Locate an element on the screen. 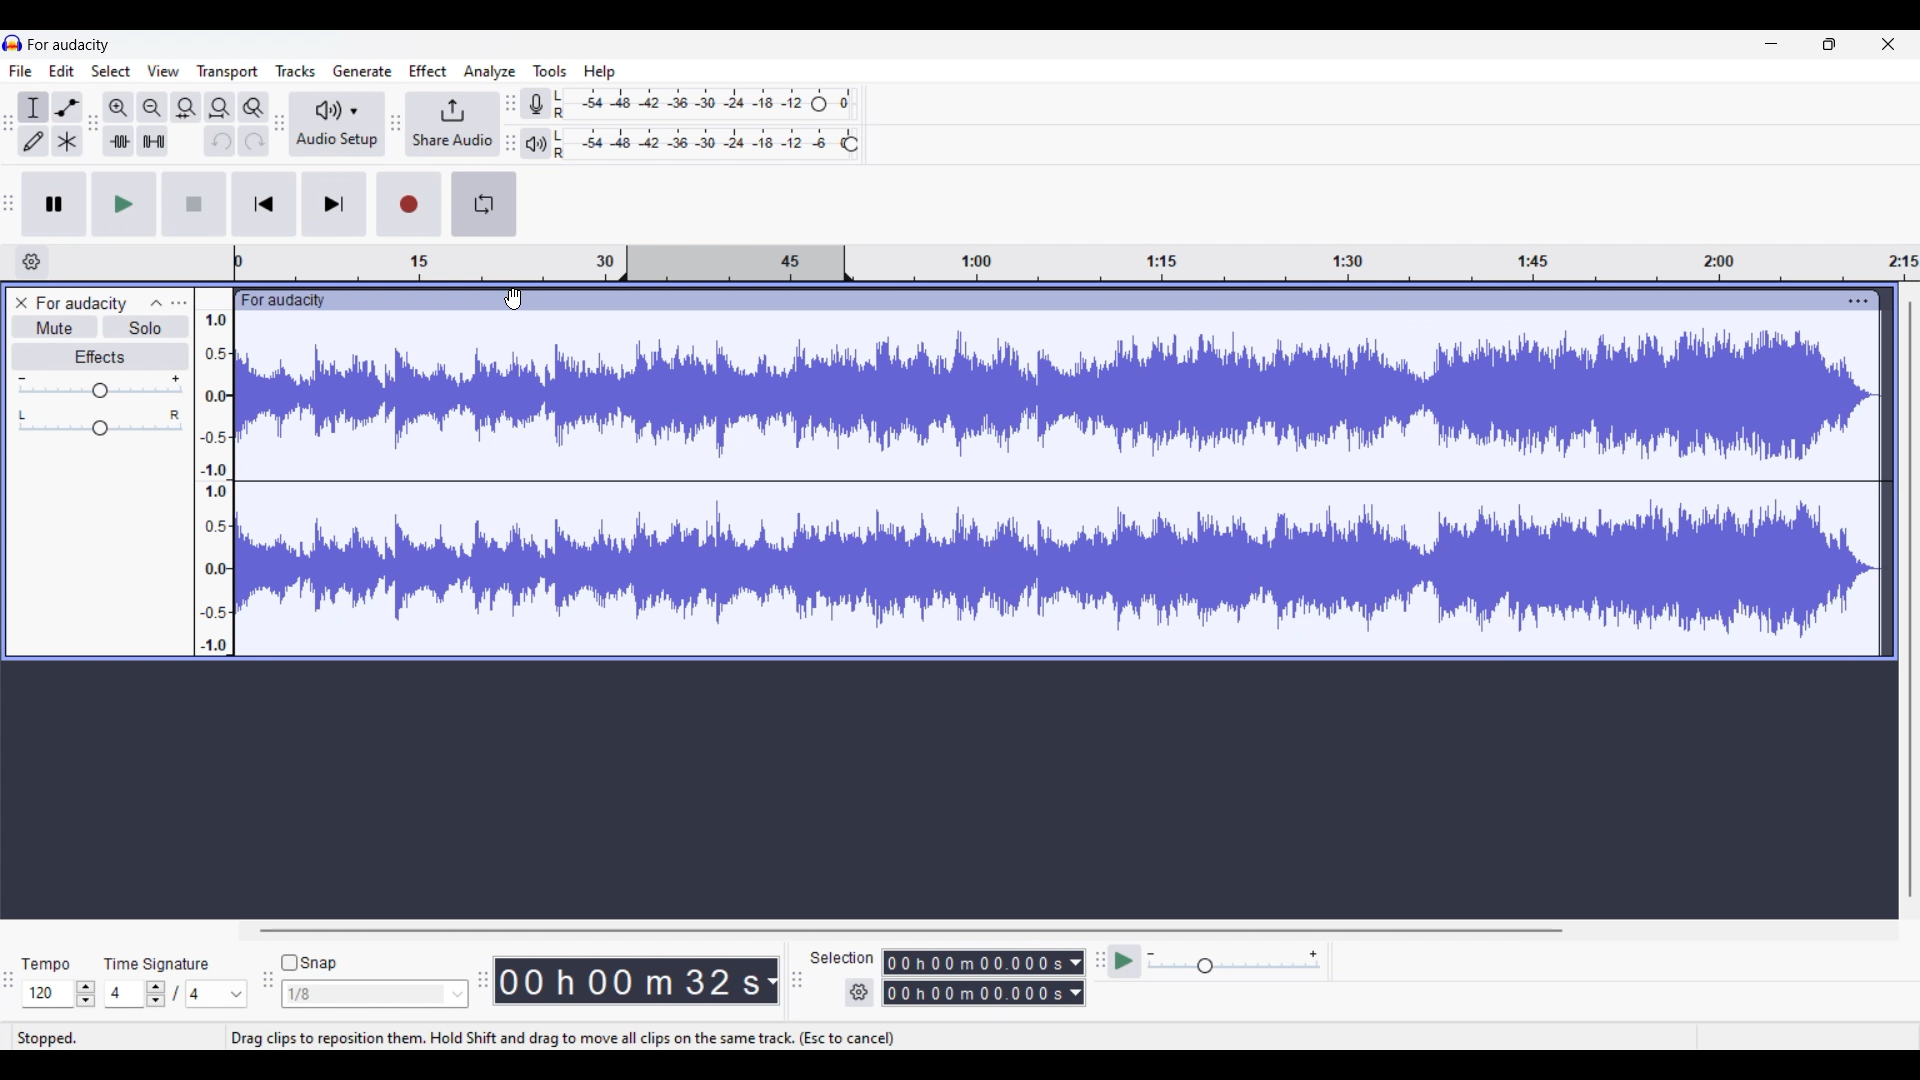 The image size is (1920, 1080). Indicates selection duration settings is located at coordinates (843, 957).